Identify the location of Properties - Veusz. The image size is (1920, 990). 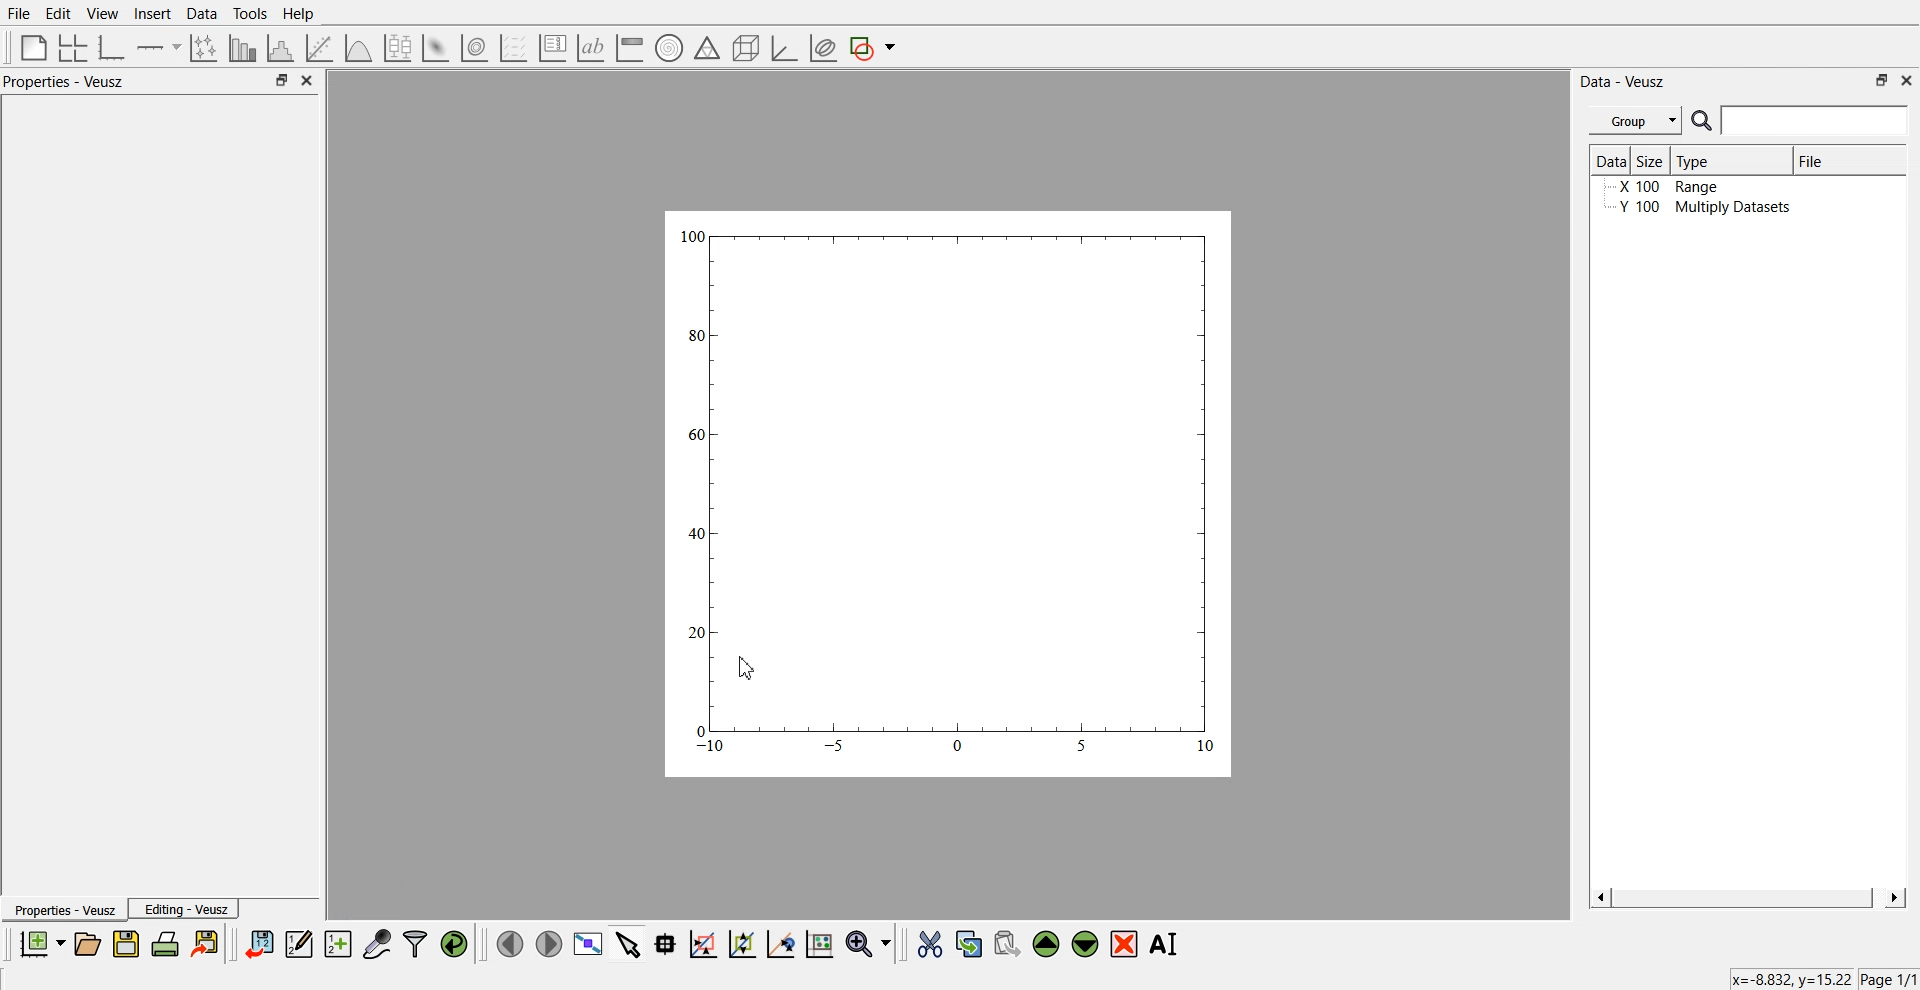
(64, 911).